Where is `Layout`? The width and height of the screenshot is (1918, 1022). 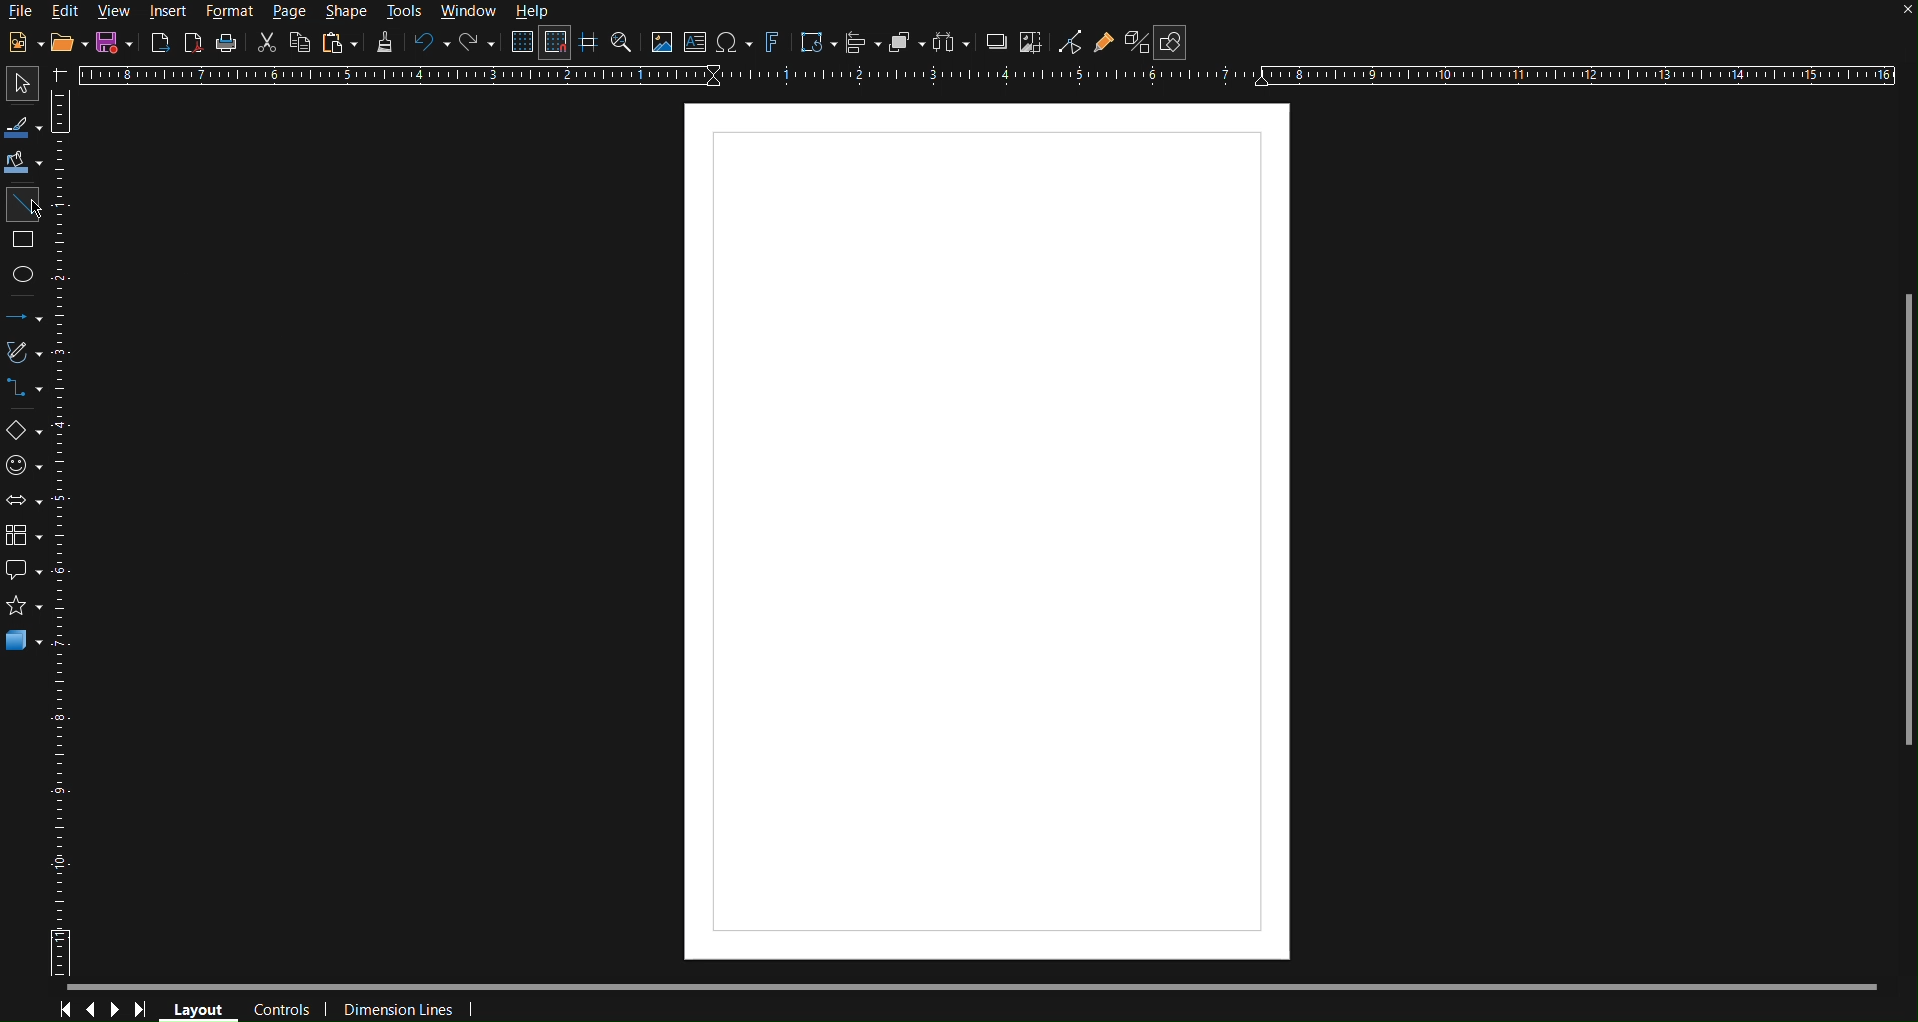
Layout is located at coordinates (200, 1009).